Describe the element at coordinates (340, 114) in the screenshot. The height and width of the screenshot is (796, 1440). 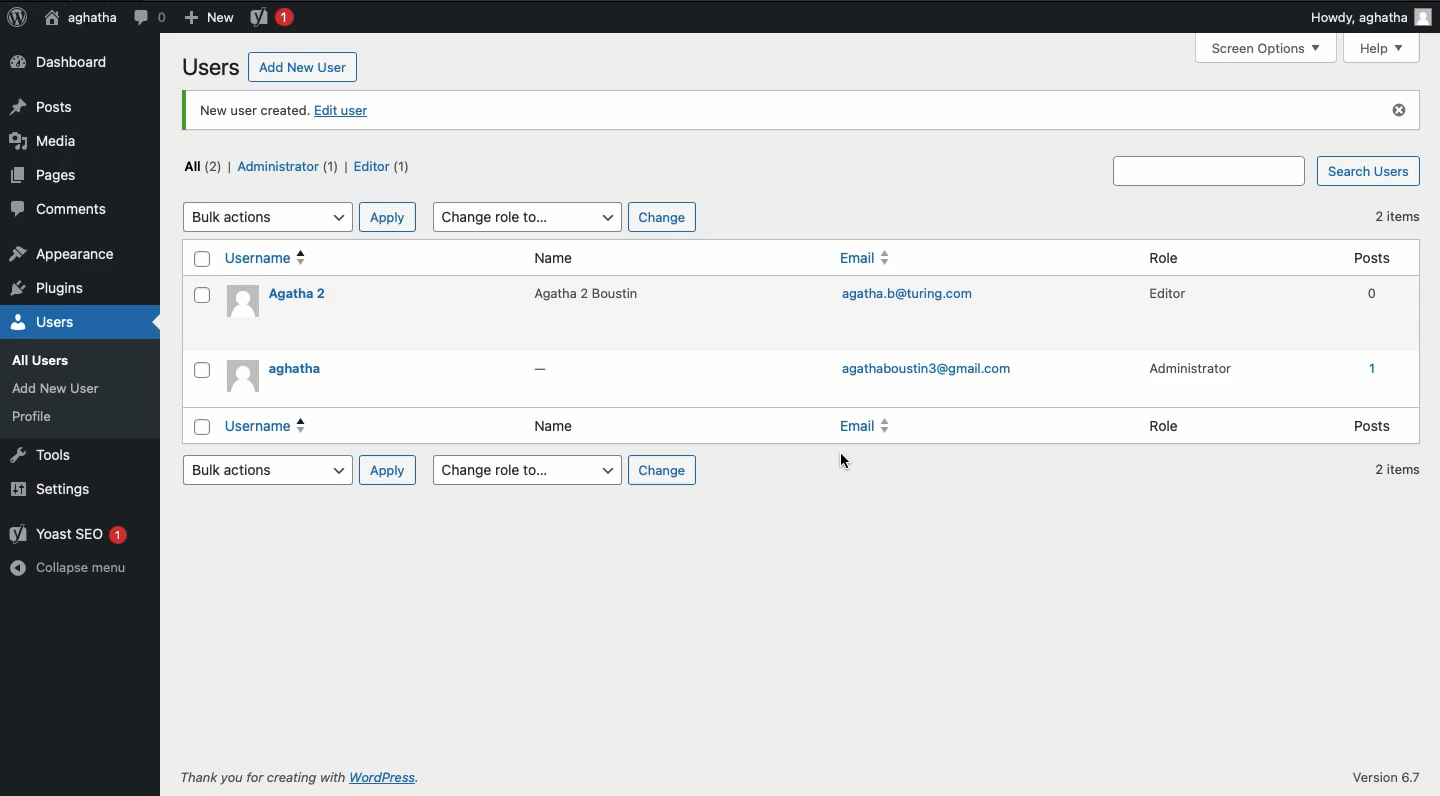
I see `Edit User ` at that location.